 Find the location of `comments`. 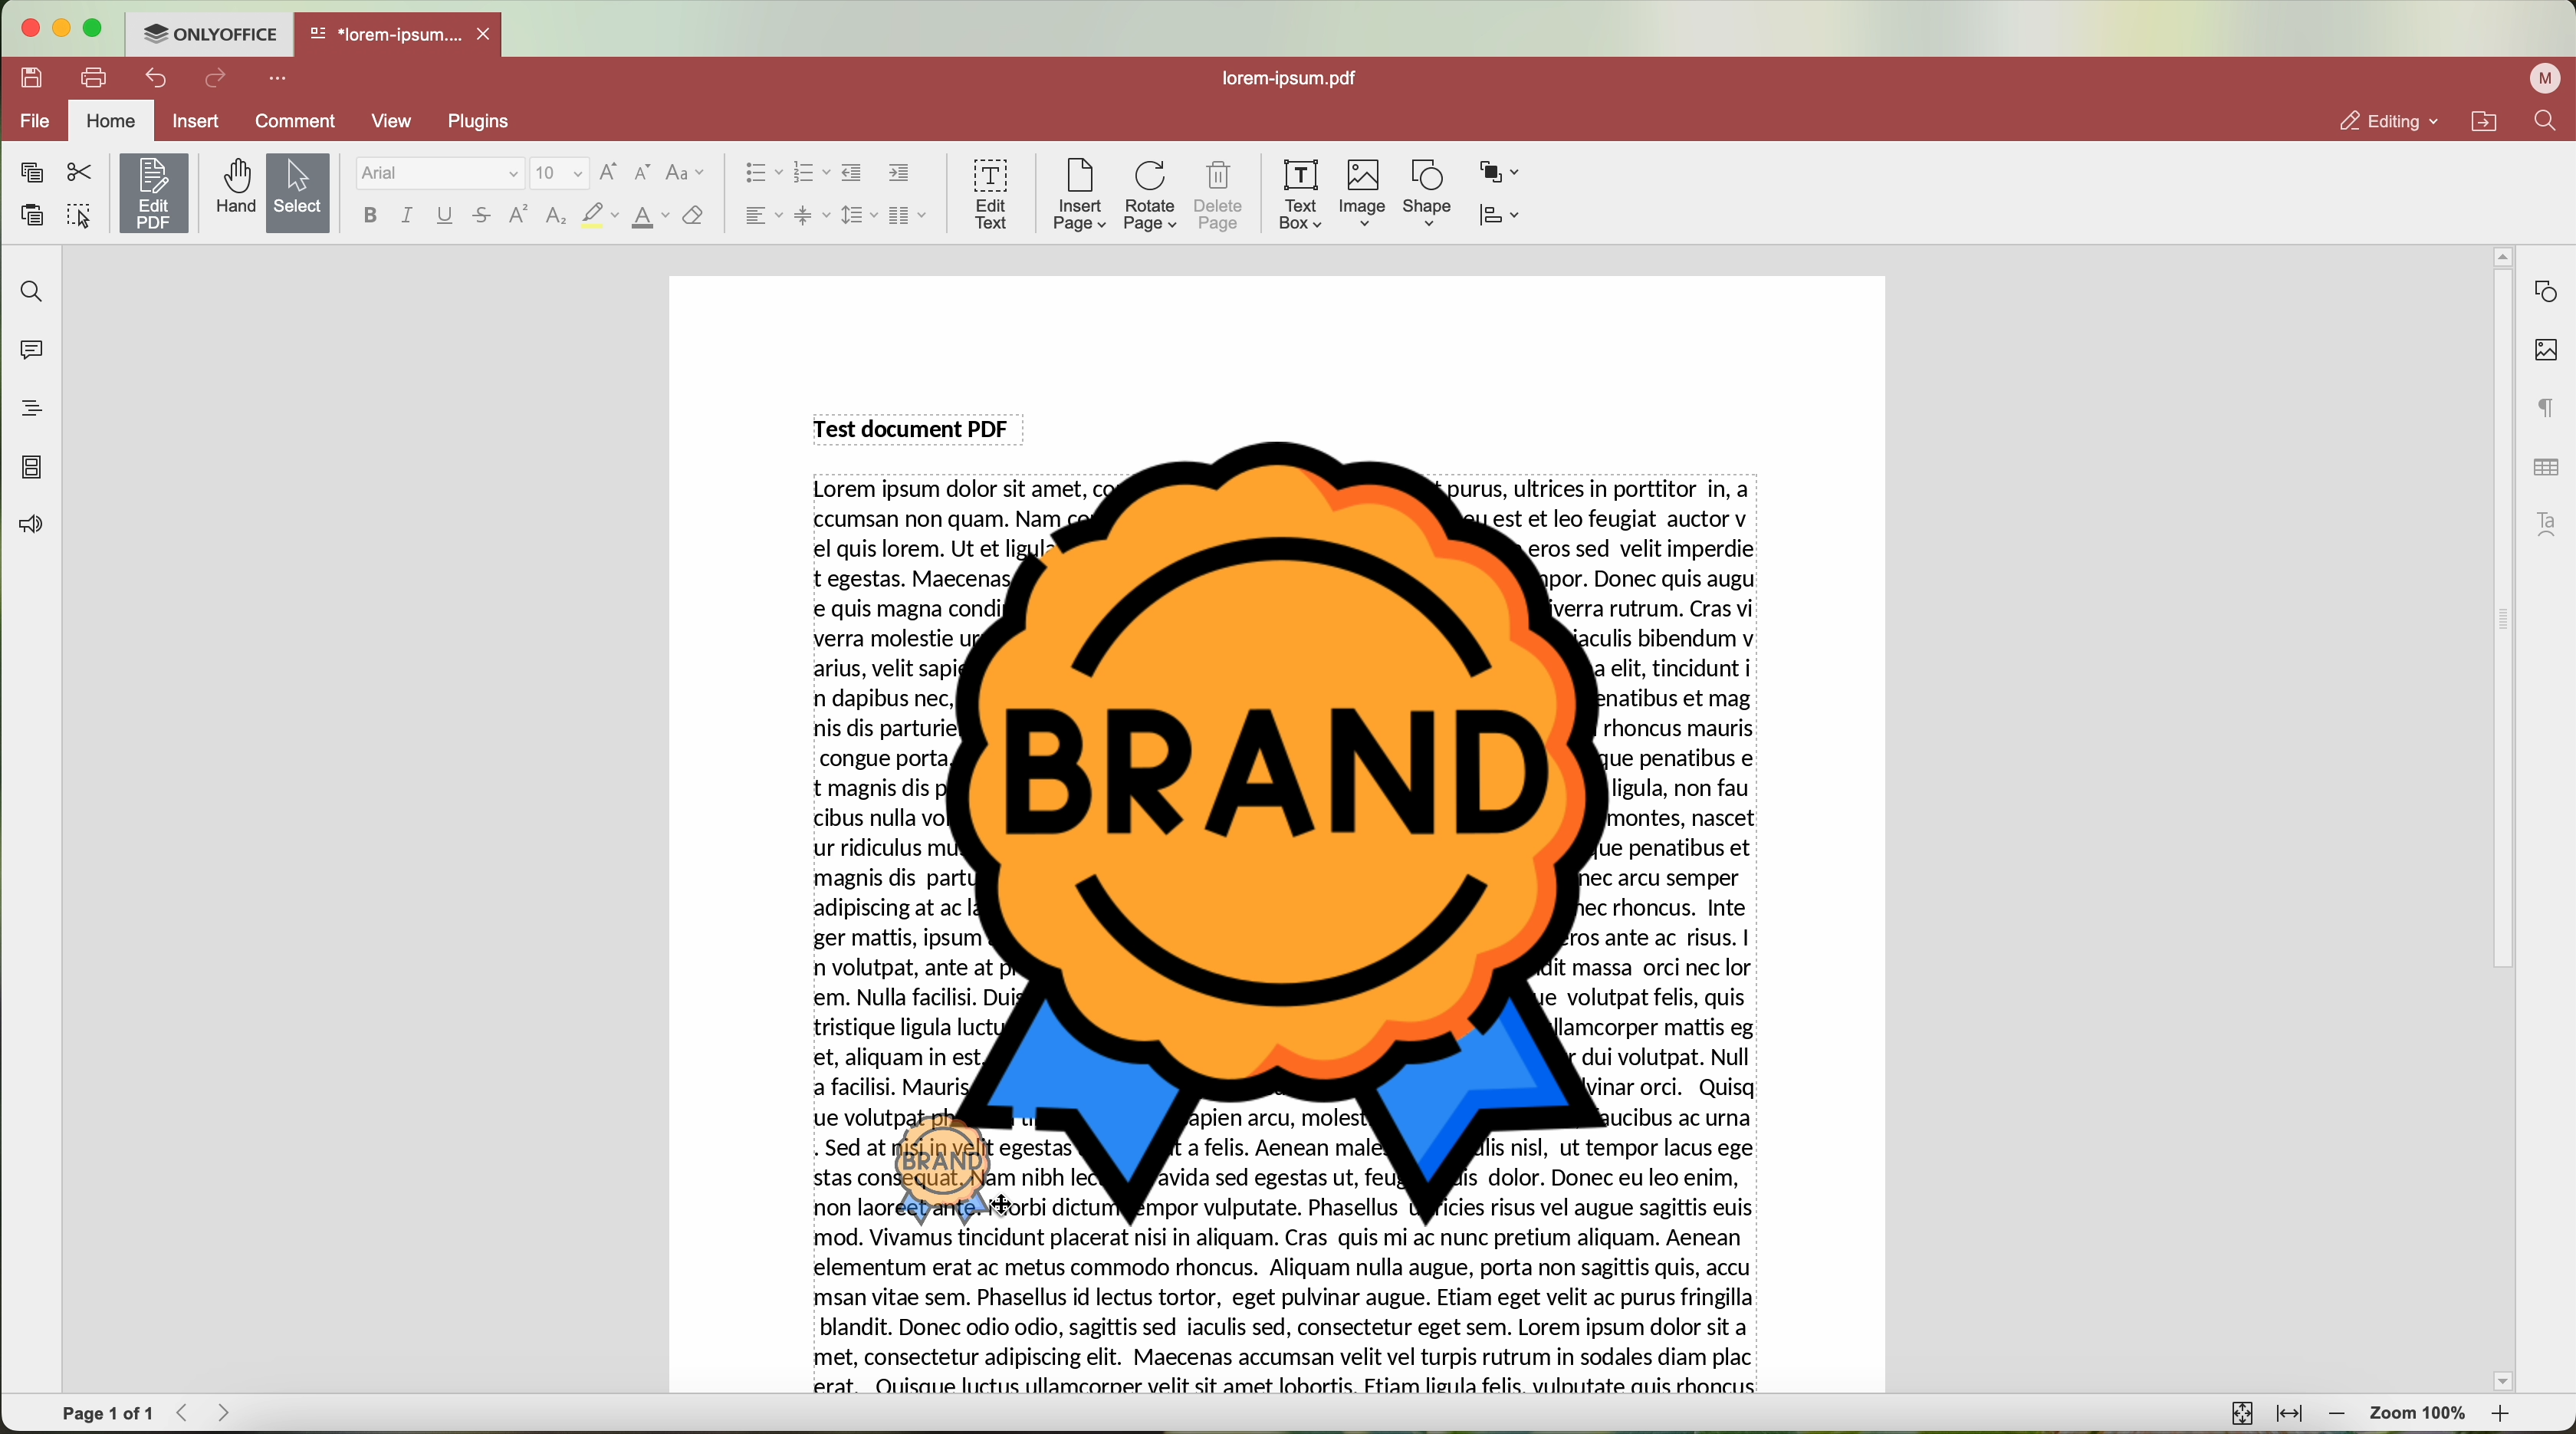

comments is located at coordinates (27, 347).